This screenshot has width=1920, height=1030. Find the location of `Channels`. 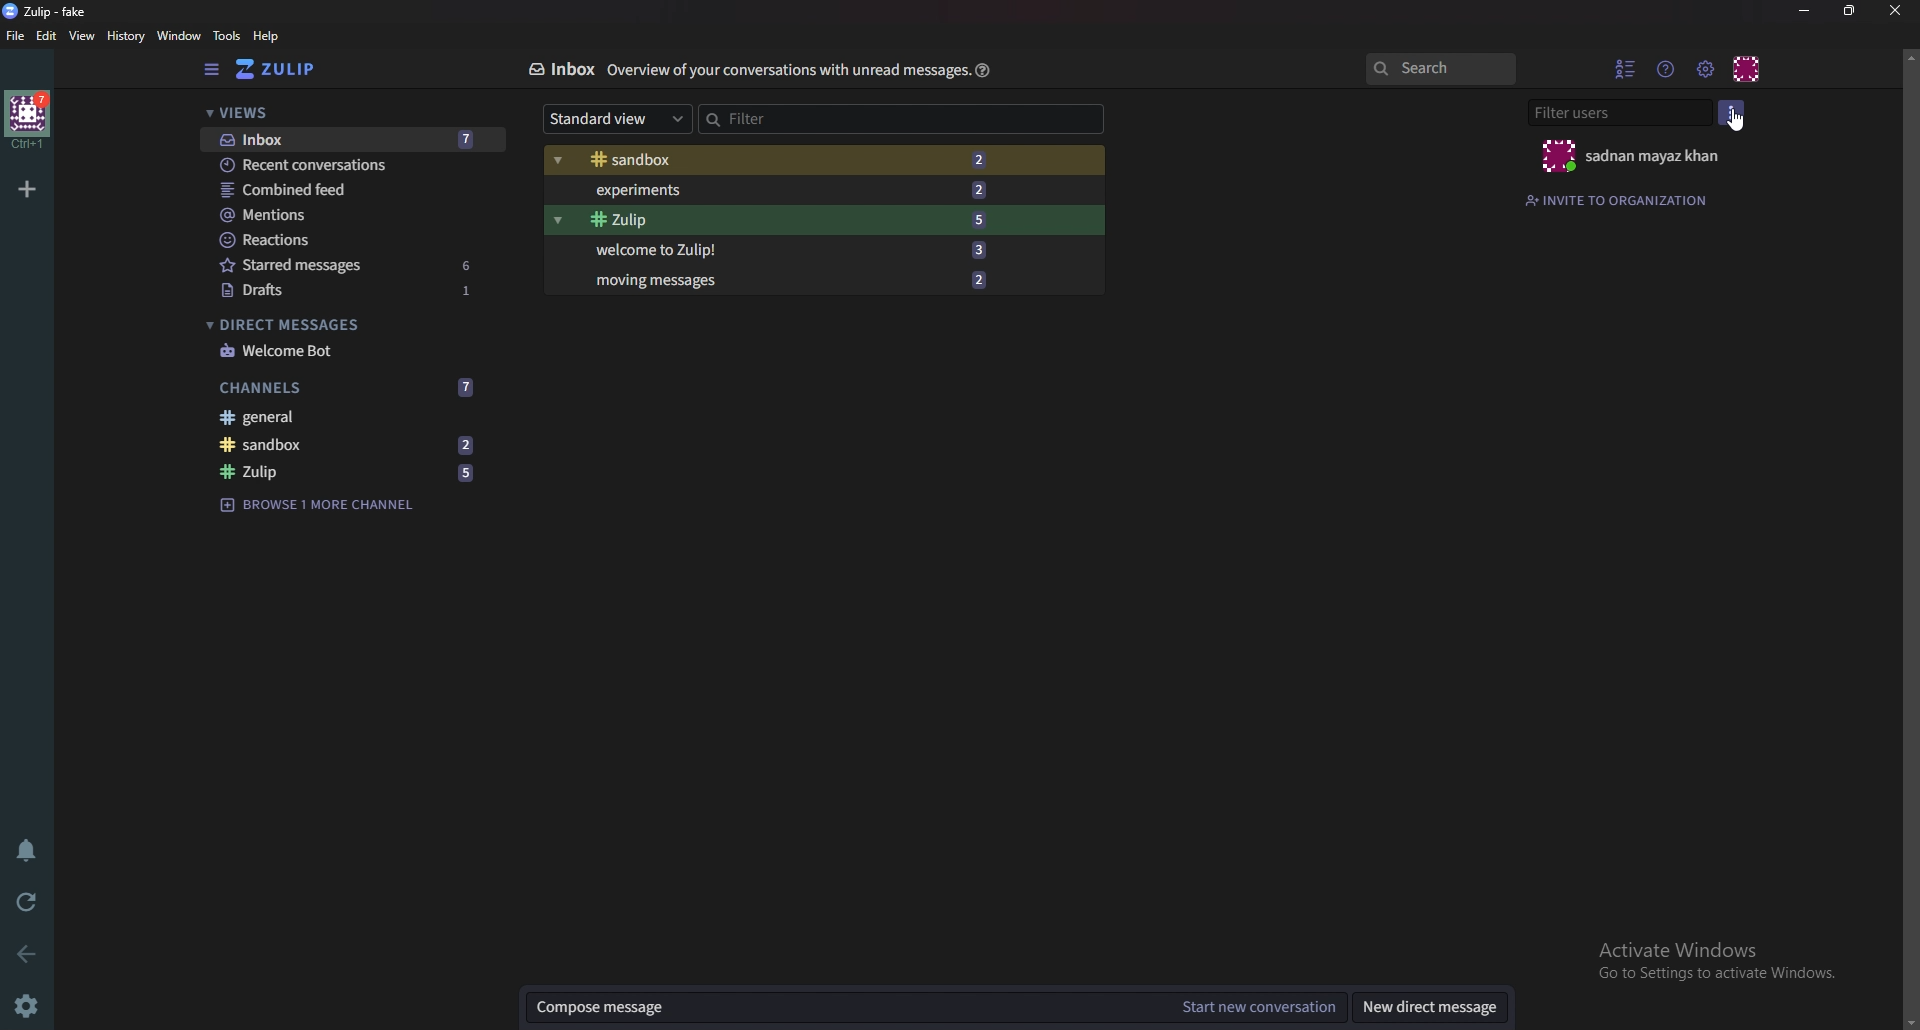

Channels is located at coordinates (349, 387).